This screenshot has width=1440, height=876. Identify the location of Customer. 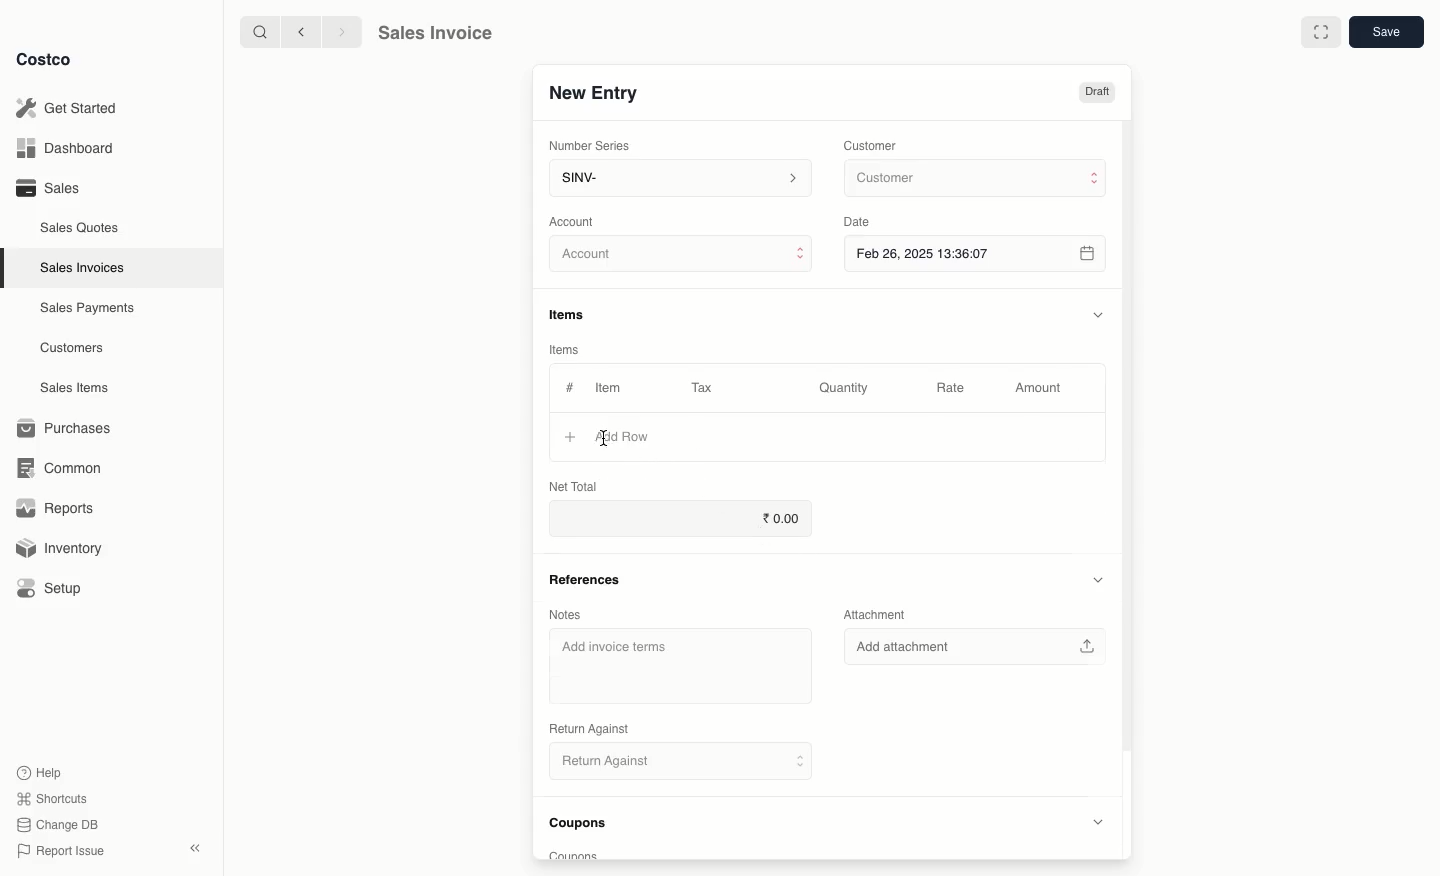
(973, 179).